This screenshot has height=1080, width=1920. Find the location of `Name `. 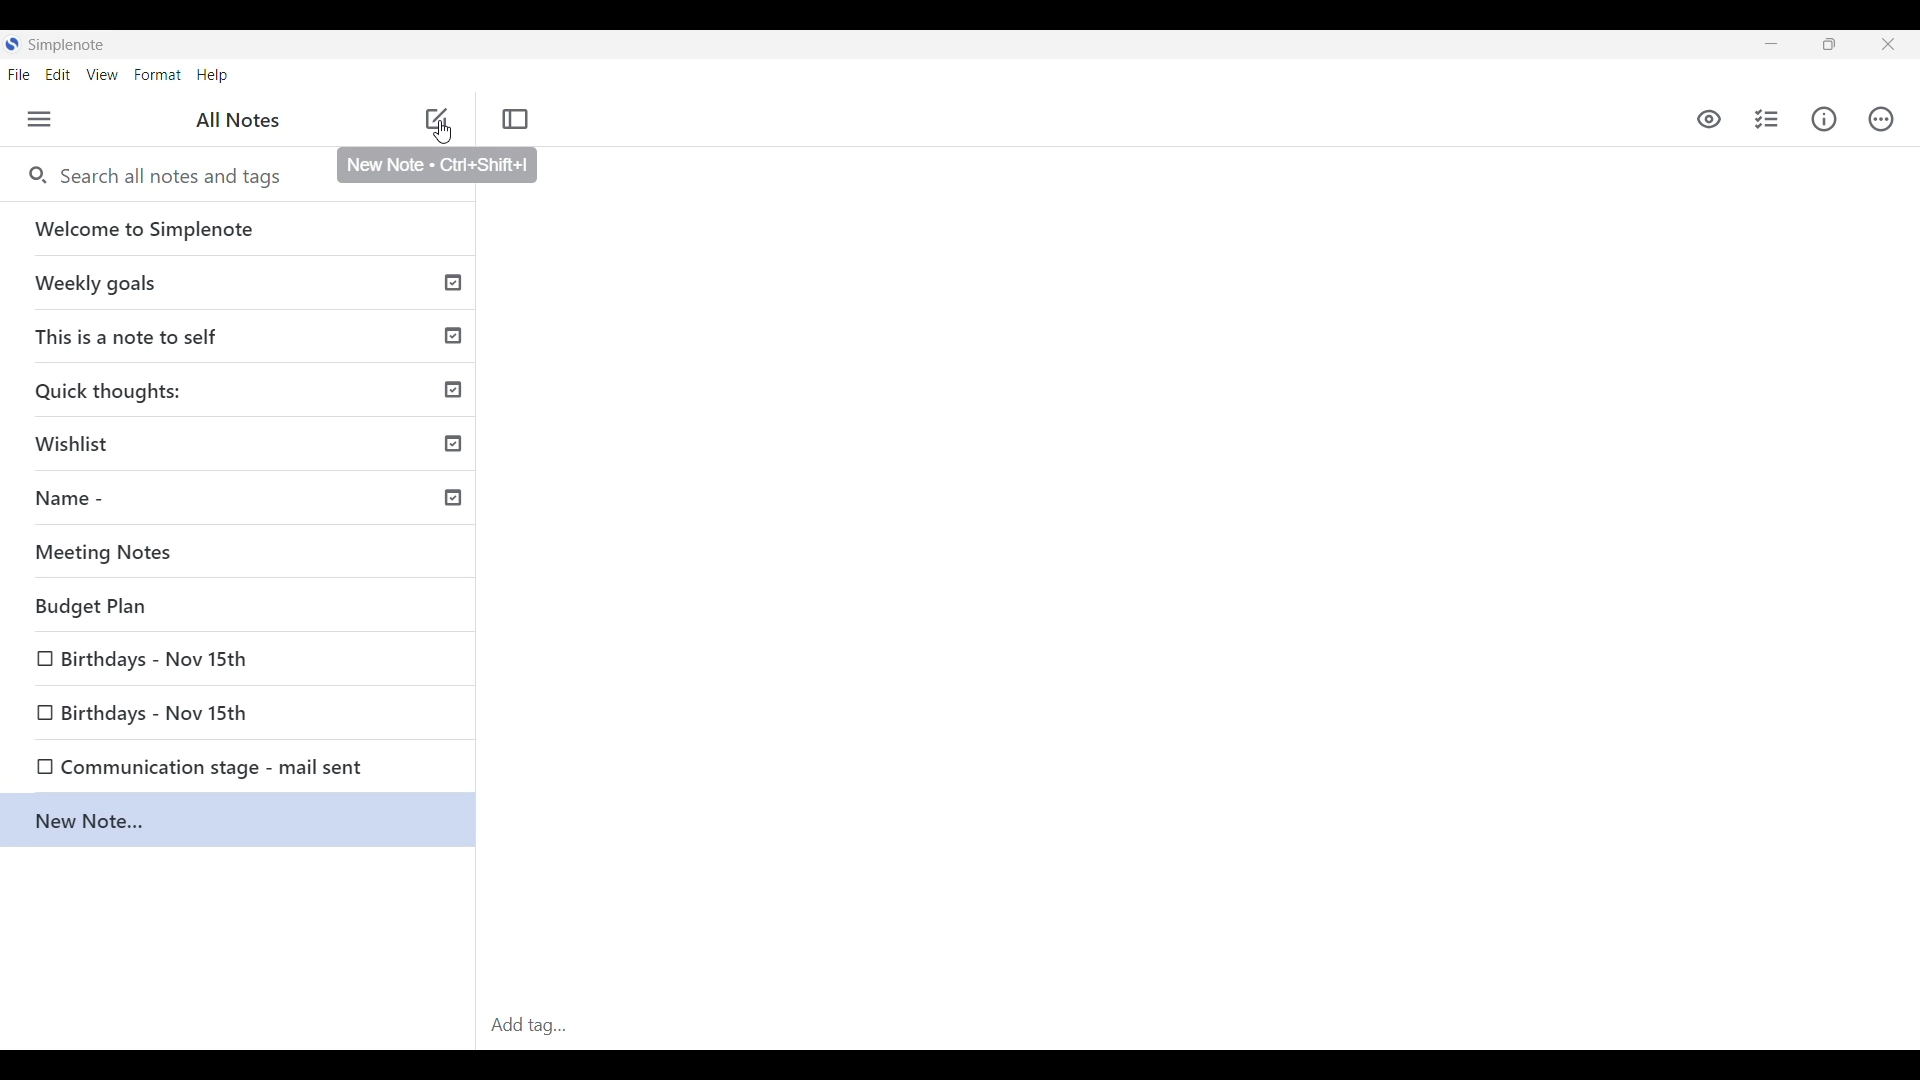

Name  is located at coordinates (246, 501).